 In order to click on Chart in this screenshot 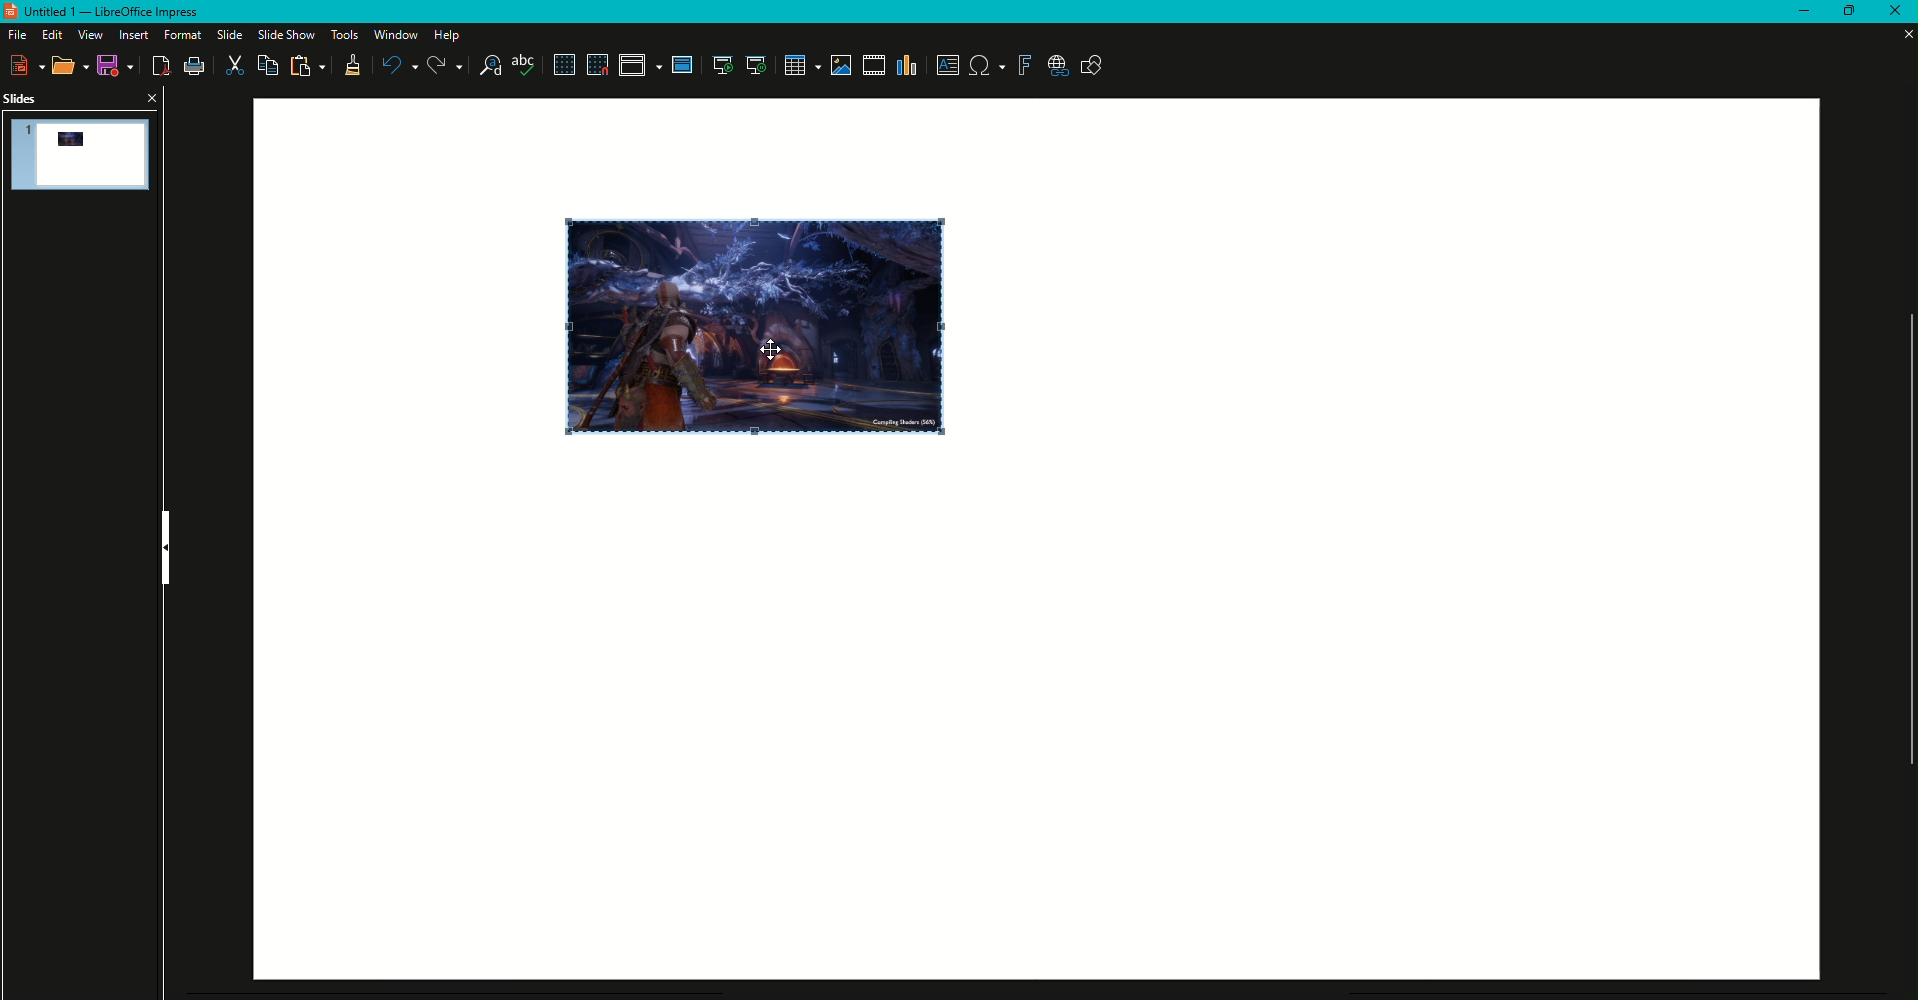, I will do `click(908, 66)`.